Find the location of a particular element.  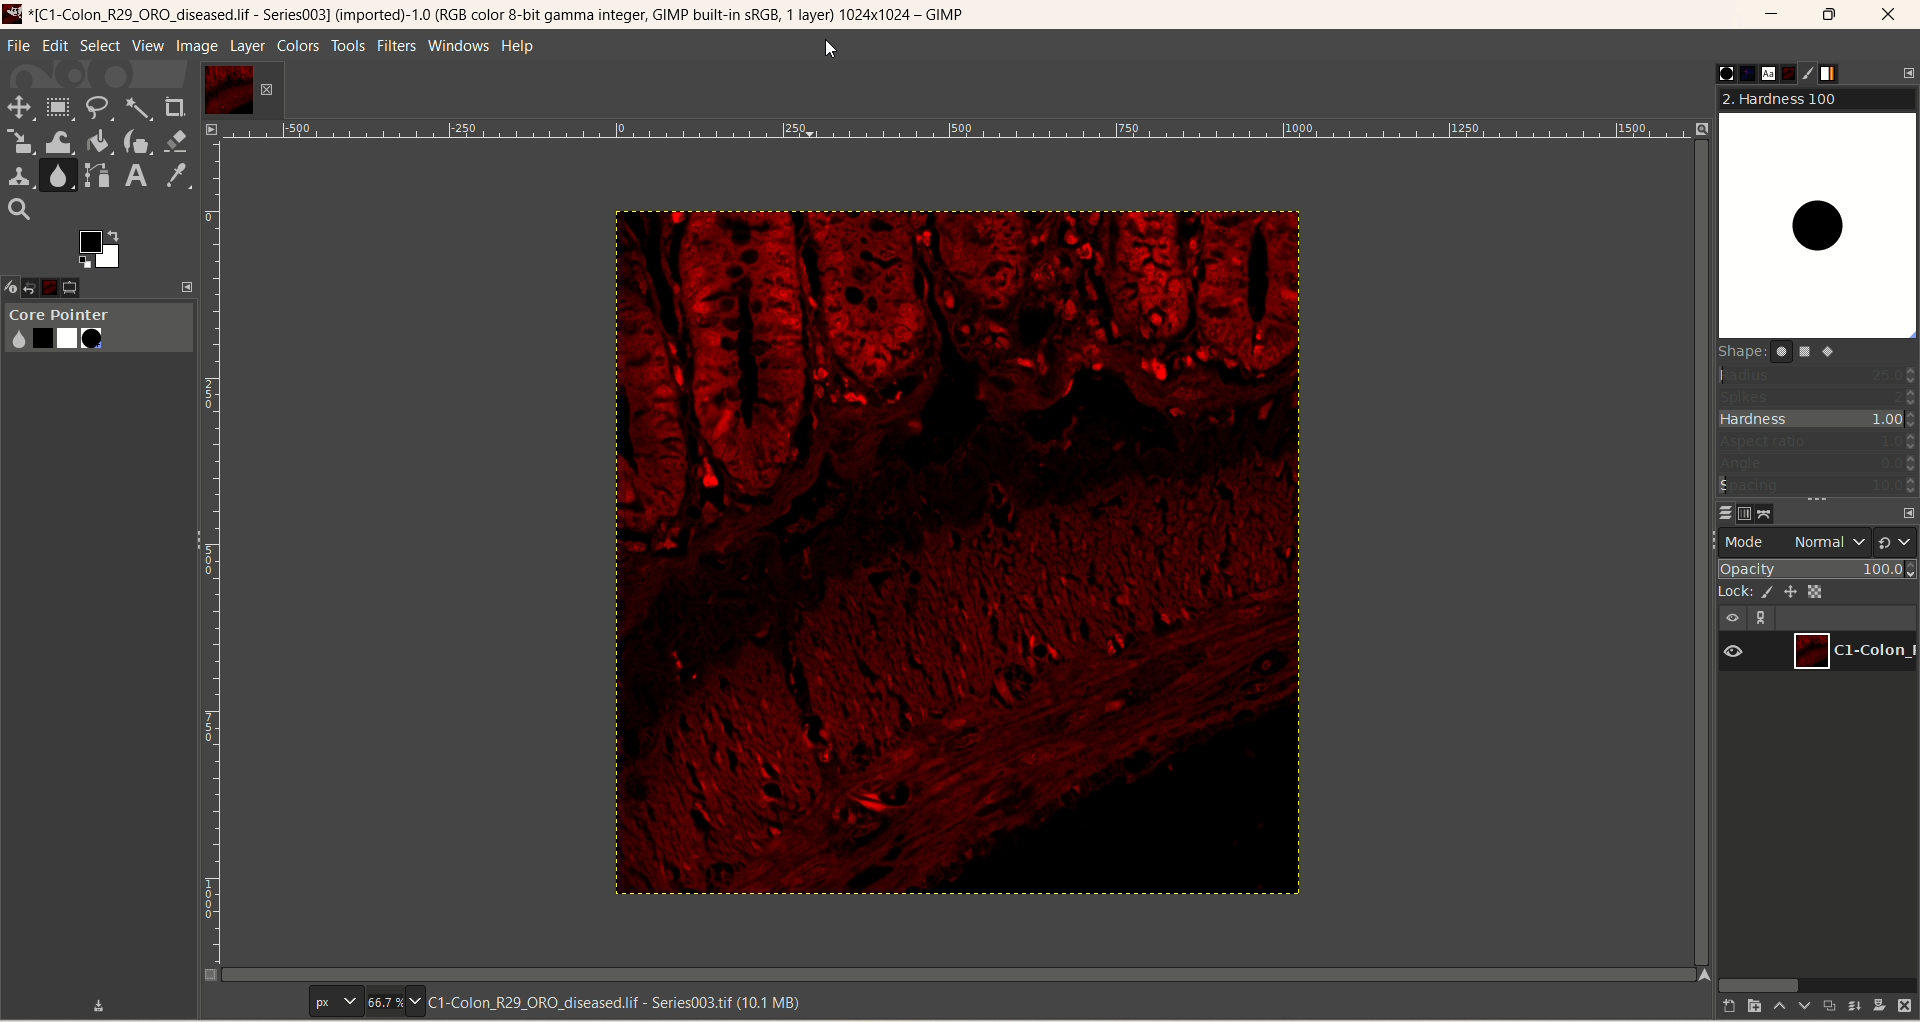

aspect ratio is located at coordinates (1818, 442).